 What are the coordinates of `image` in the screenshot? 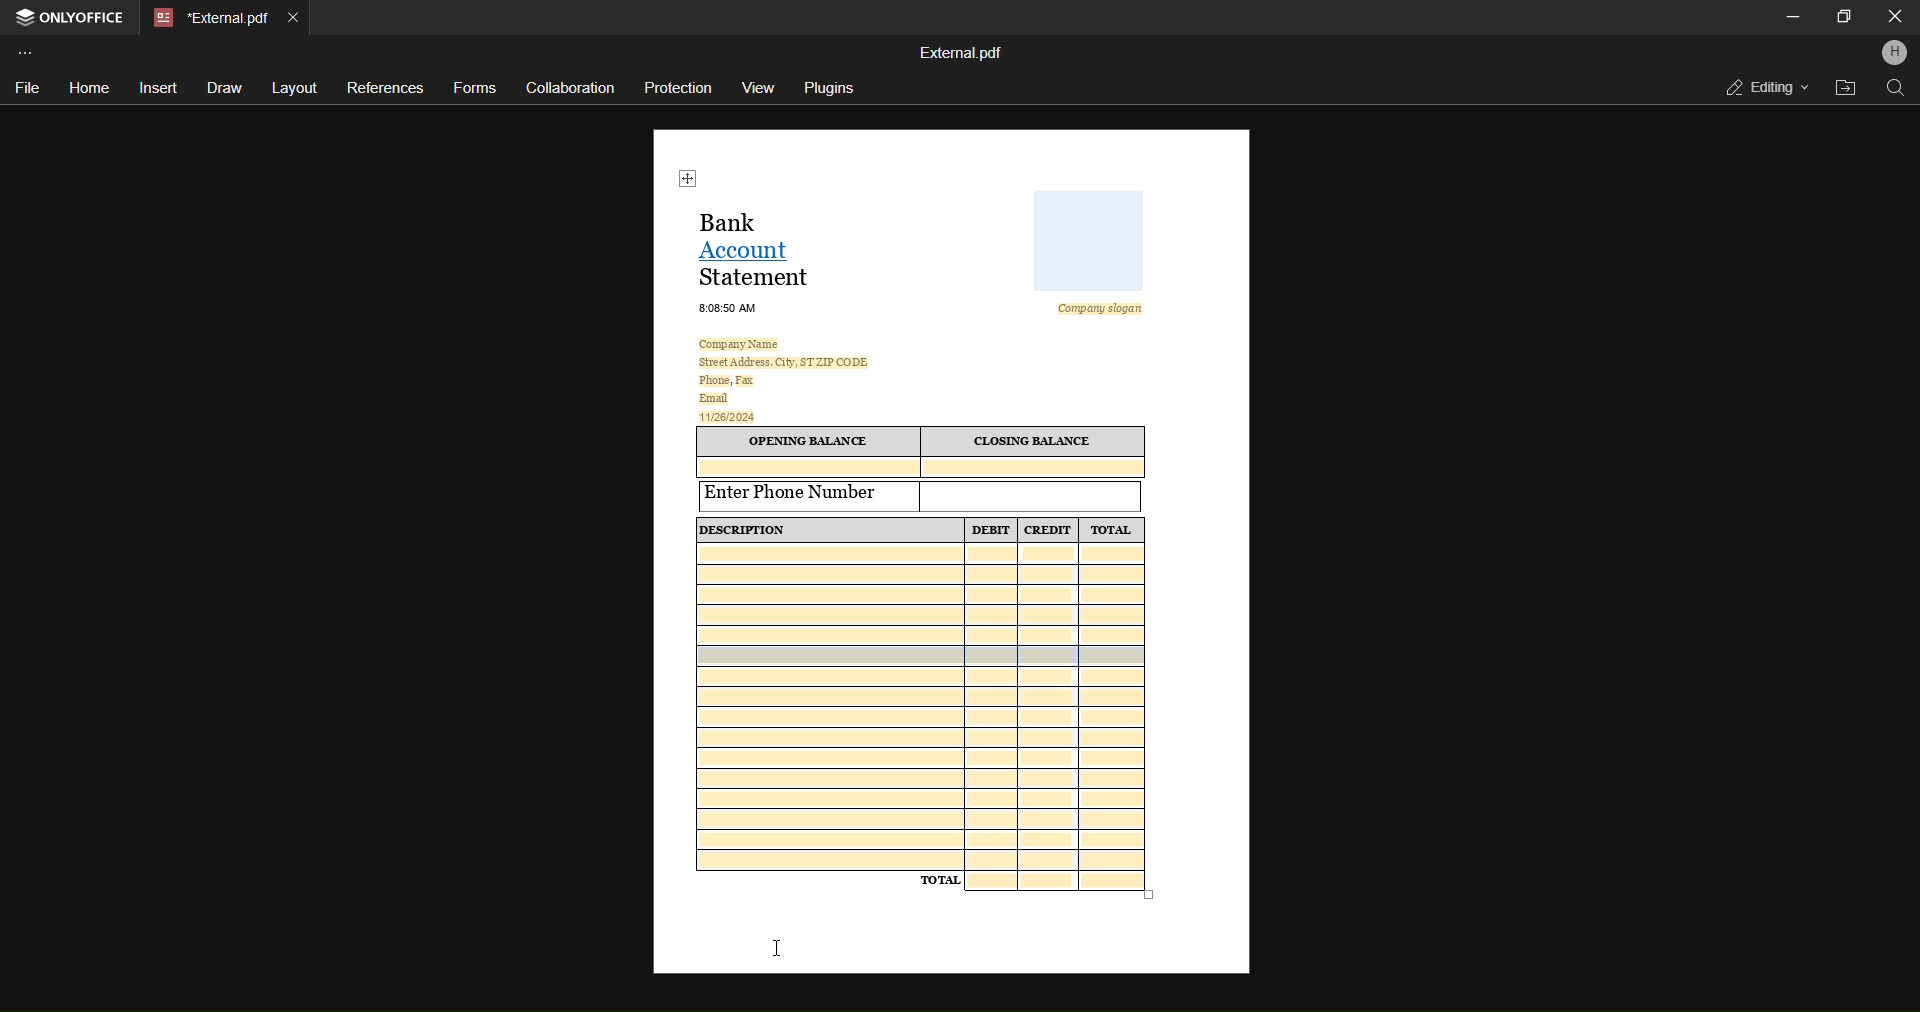 It's located at (1089, 239).